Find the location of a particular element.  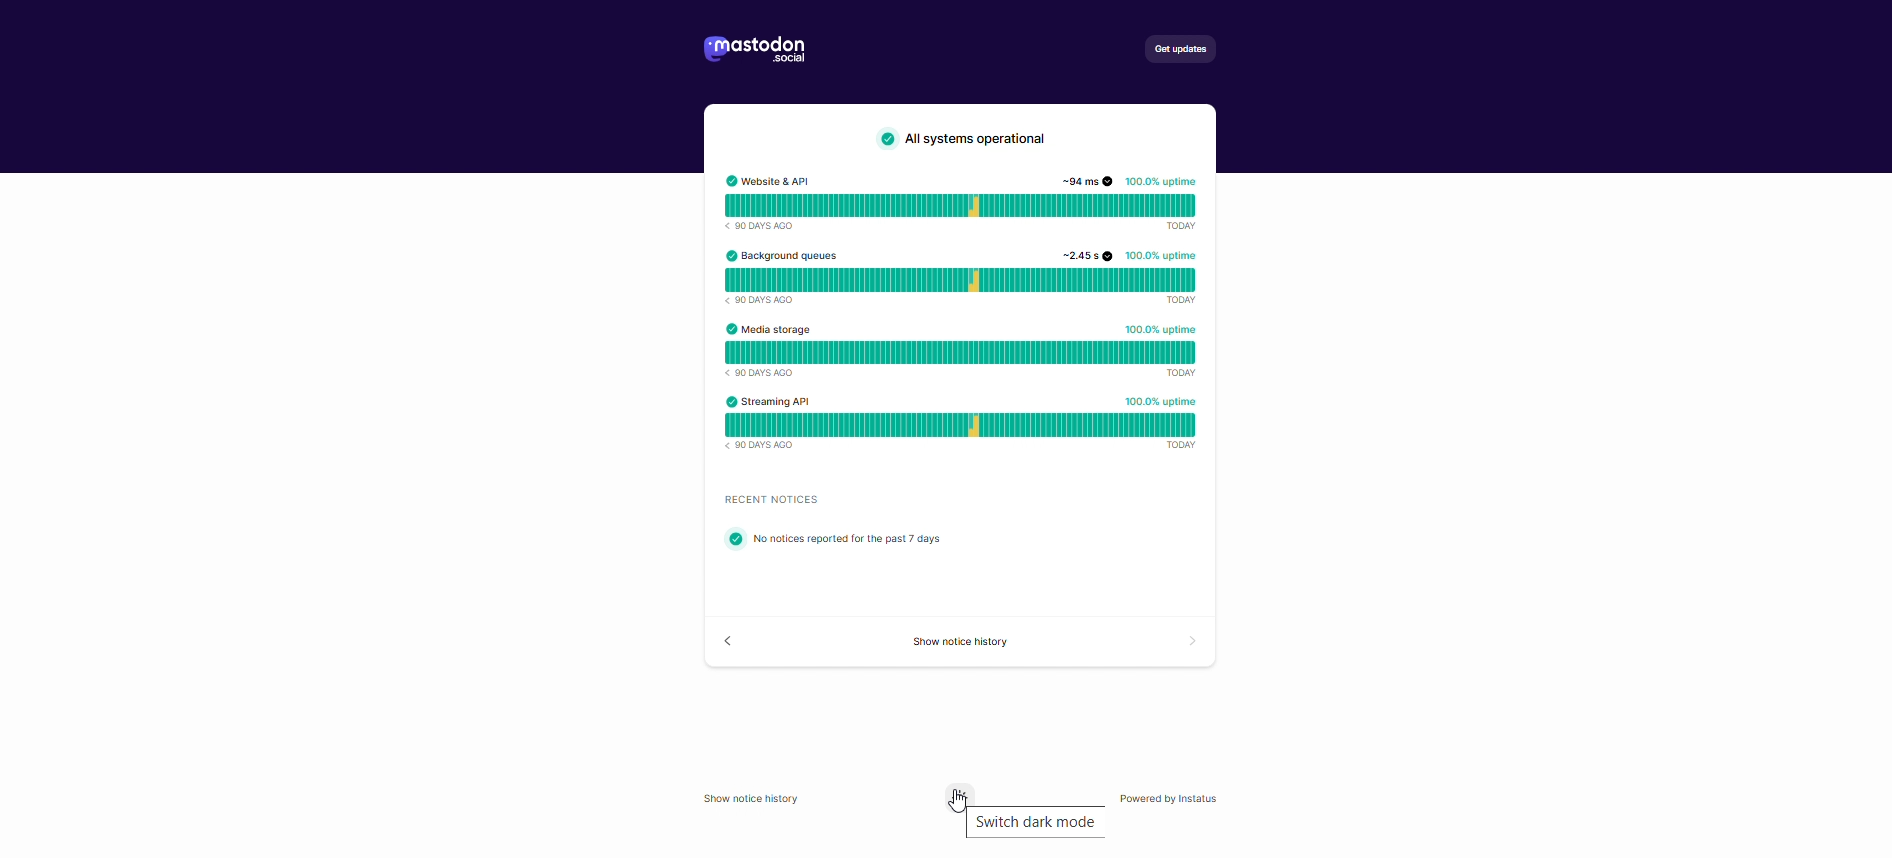

background queues is located at coordinates (963, 276).